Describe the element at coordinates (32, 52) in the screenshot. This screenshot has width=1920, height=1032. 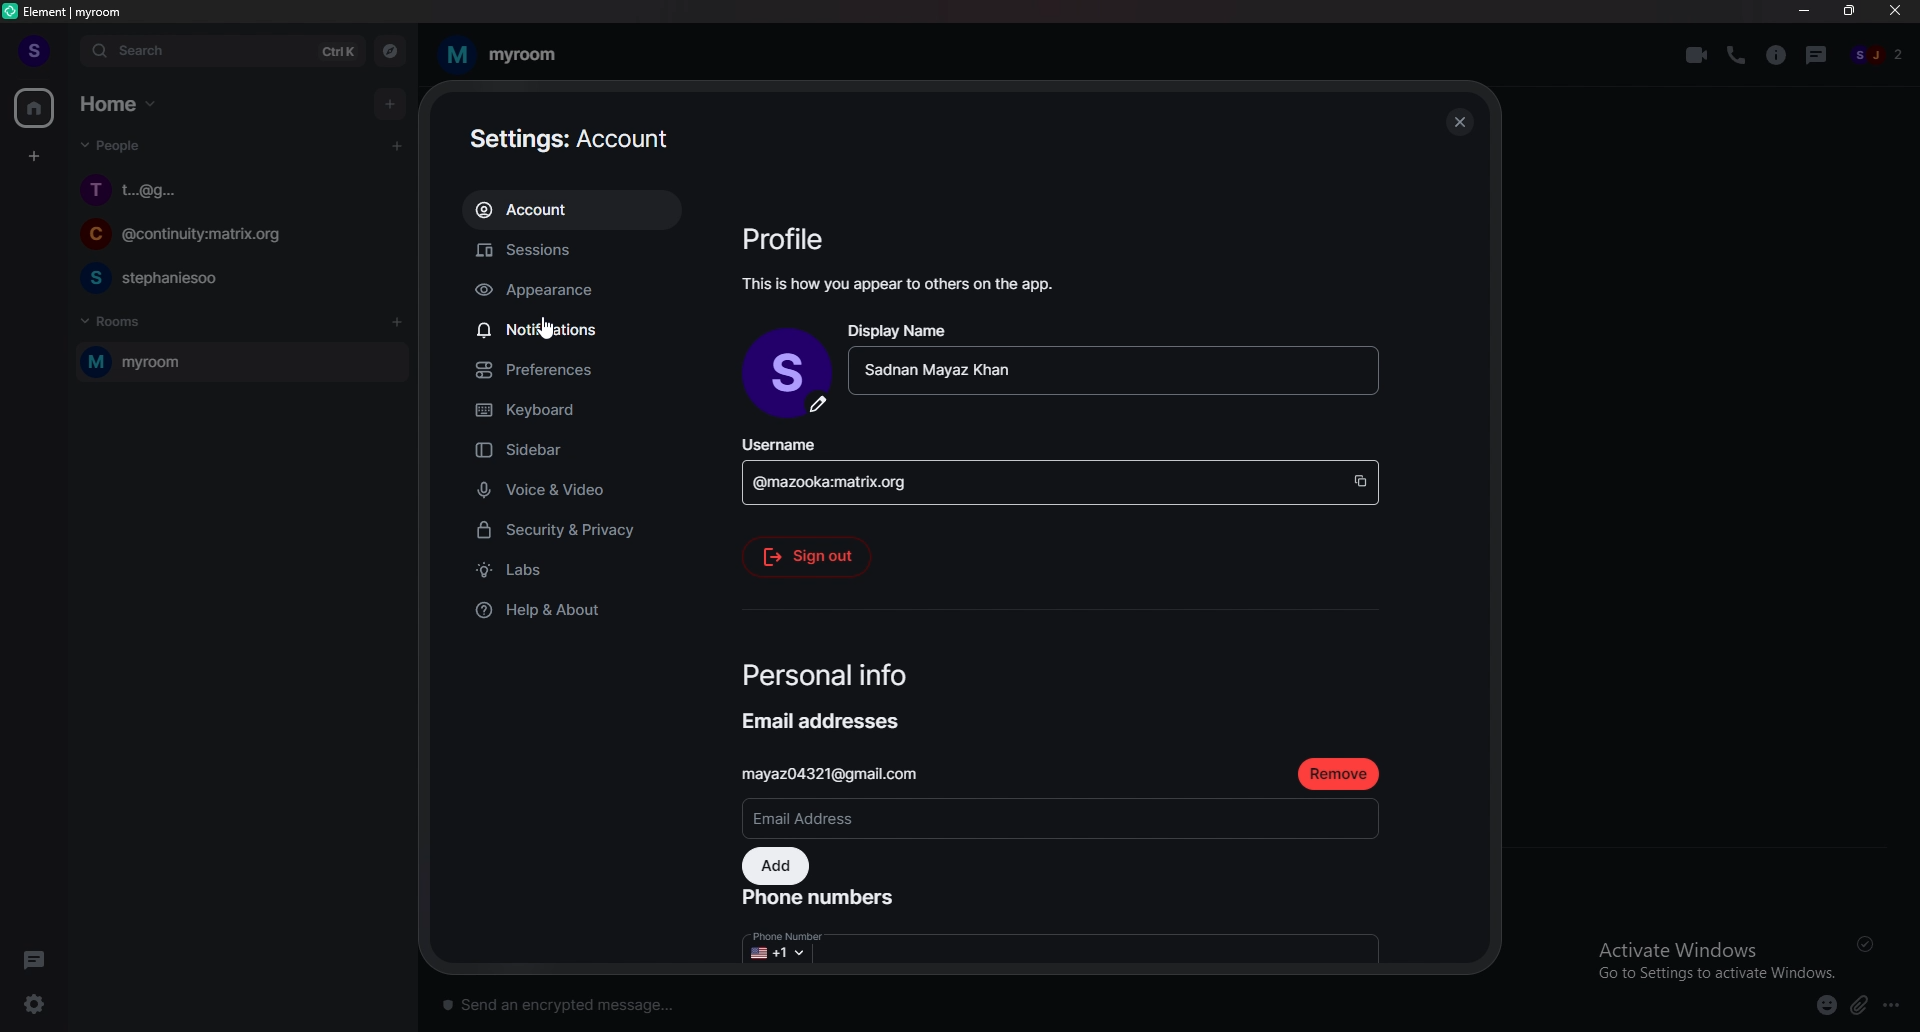
I see `profile` at that location.